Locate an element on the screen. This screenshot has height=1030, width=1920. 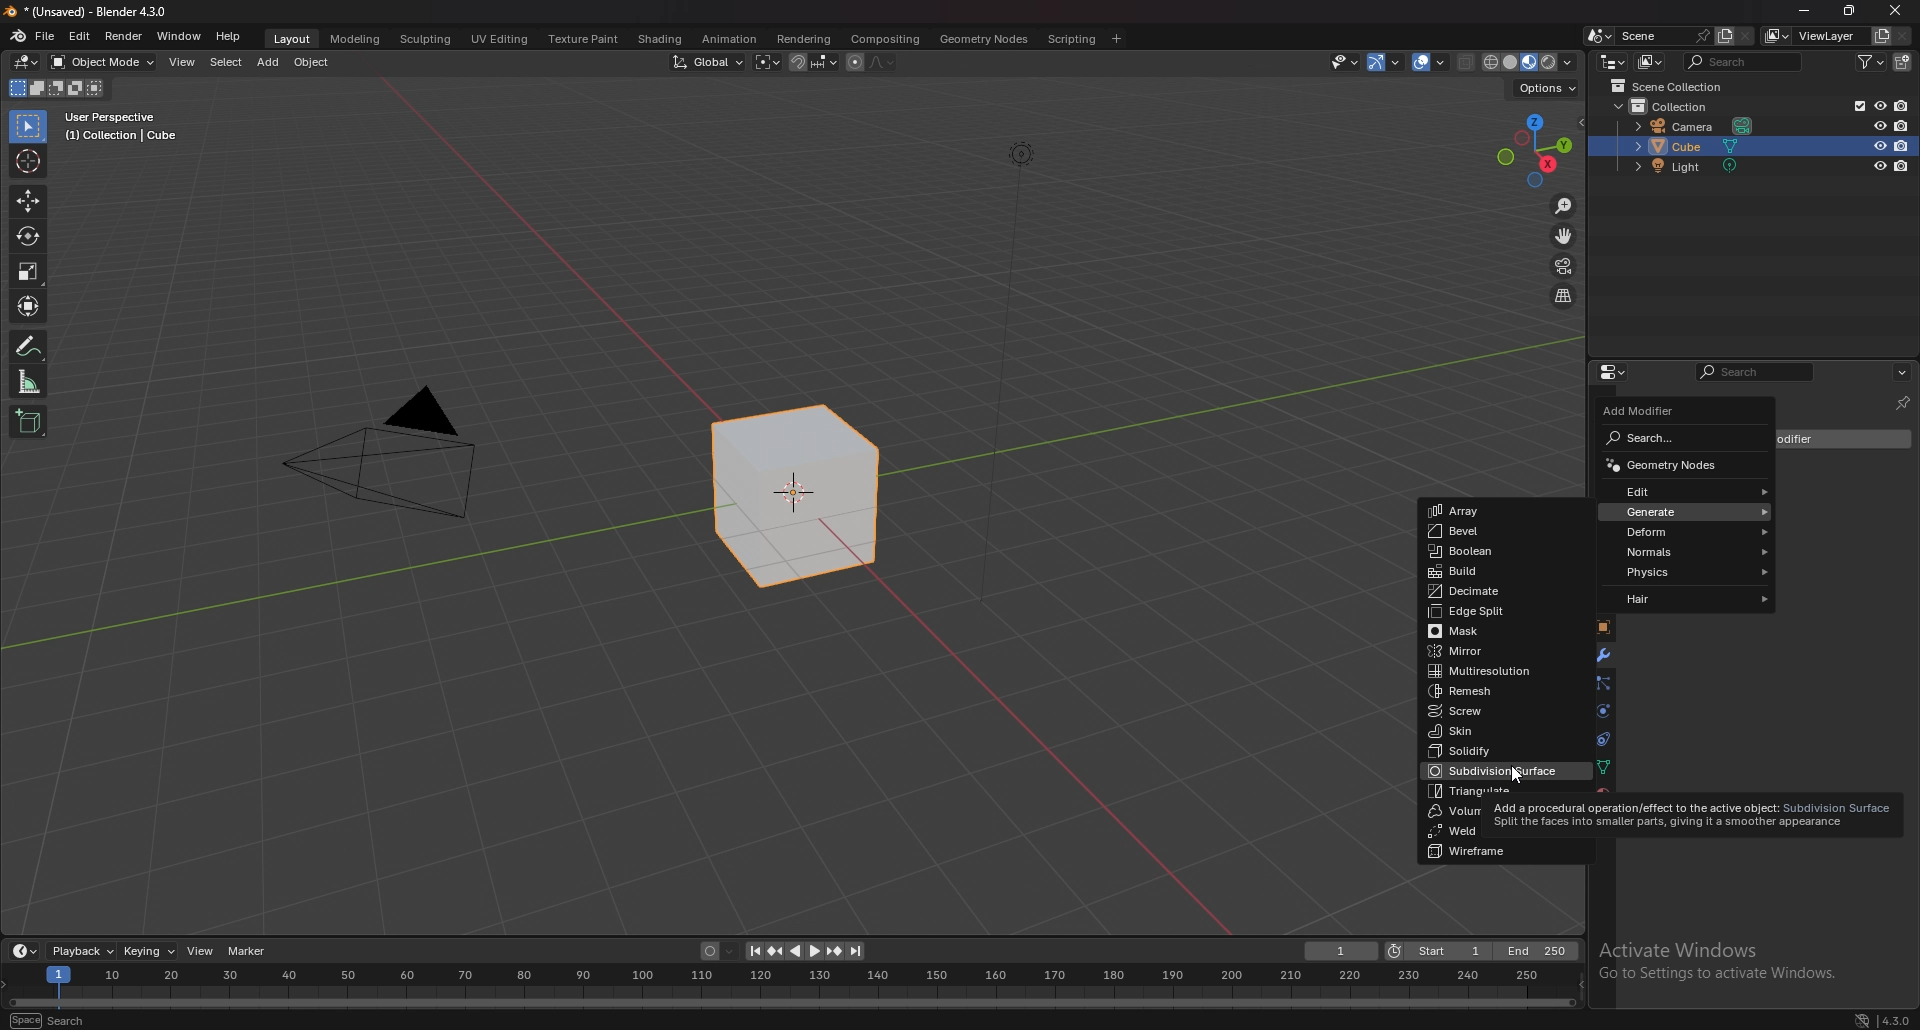
cursor is located at coordinates (1526, 771).